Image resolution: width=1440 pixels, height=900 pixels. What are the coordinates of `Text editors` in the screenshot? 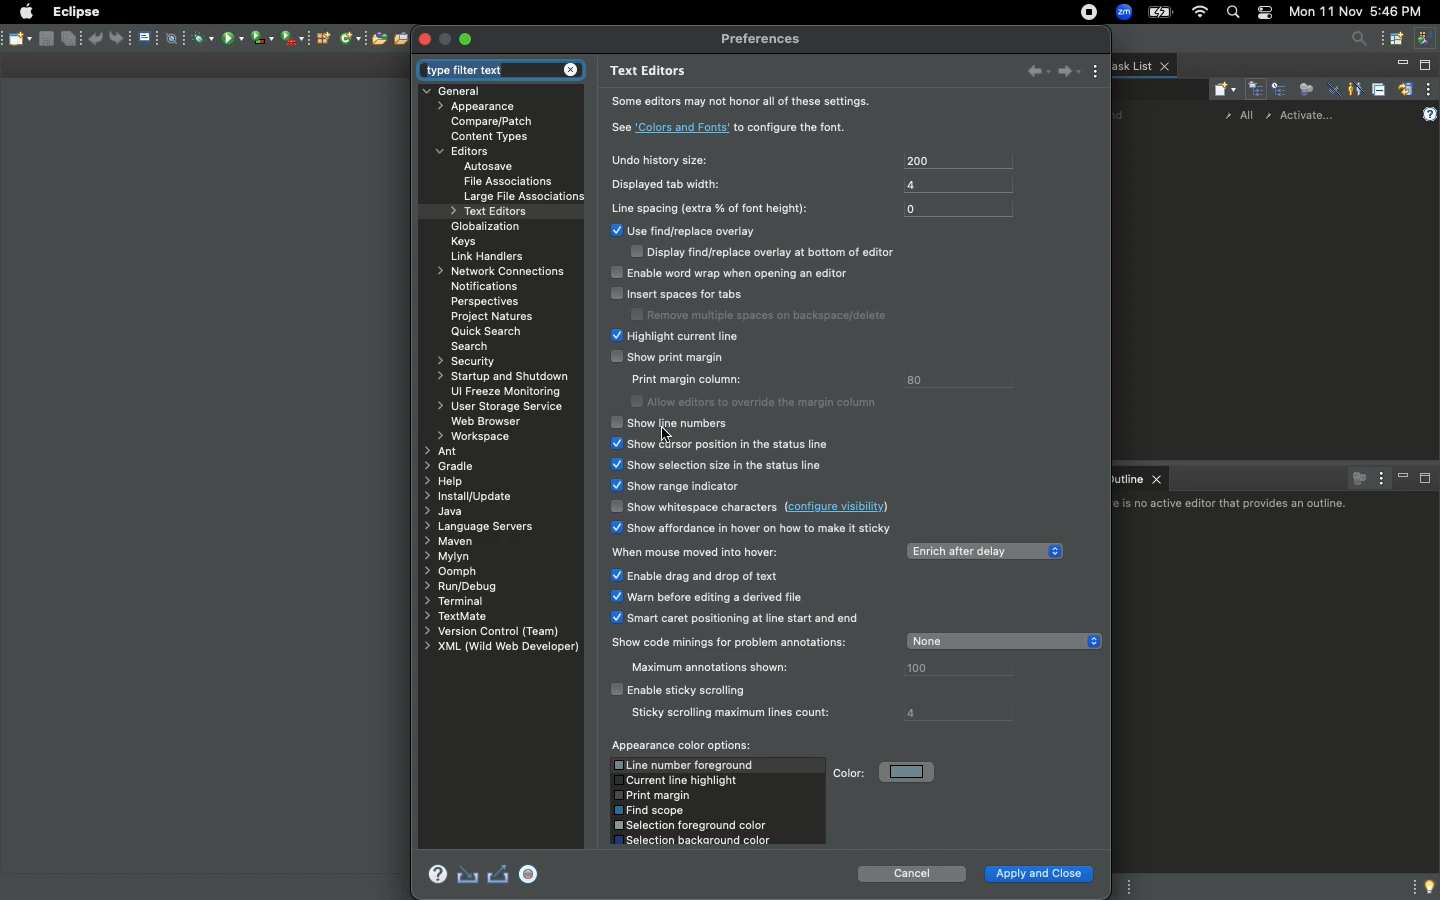 It's located at (491, 213).